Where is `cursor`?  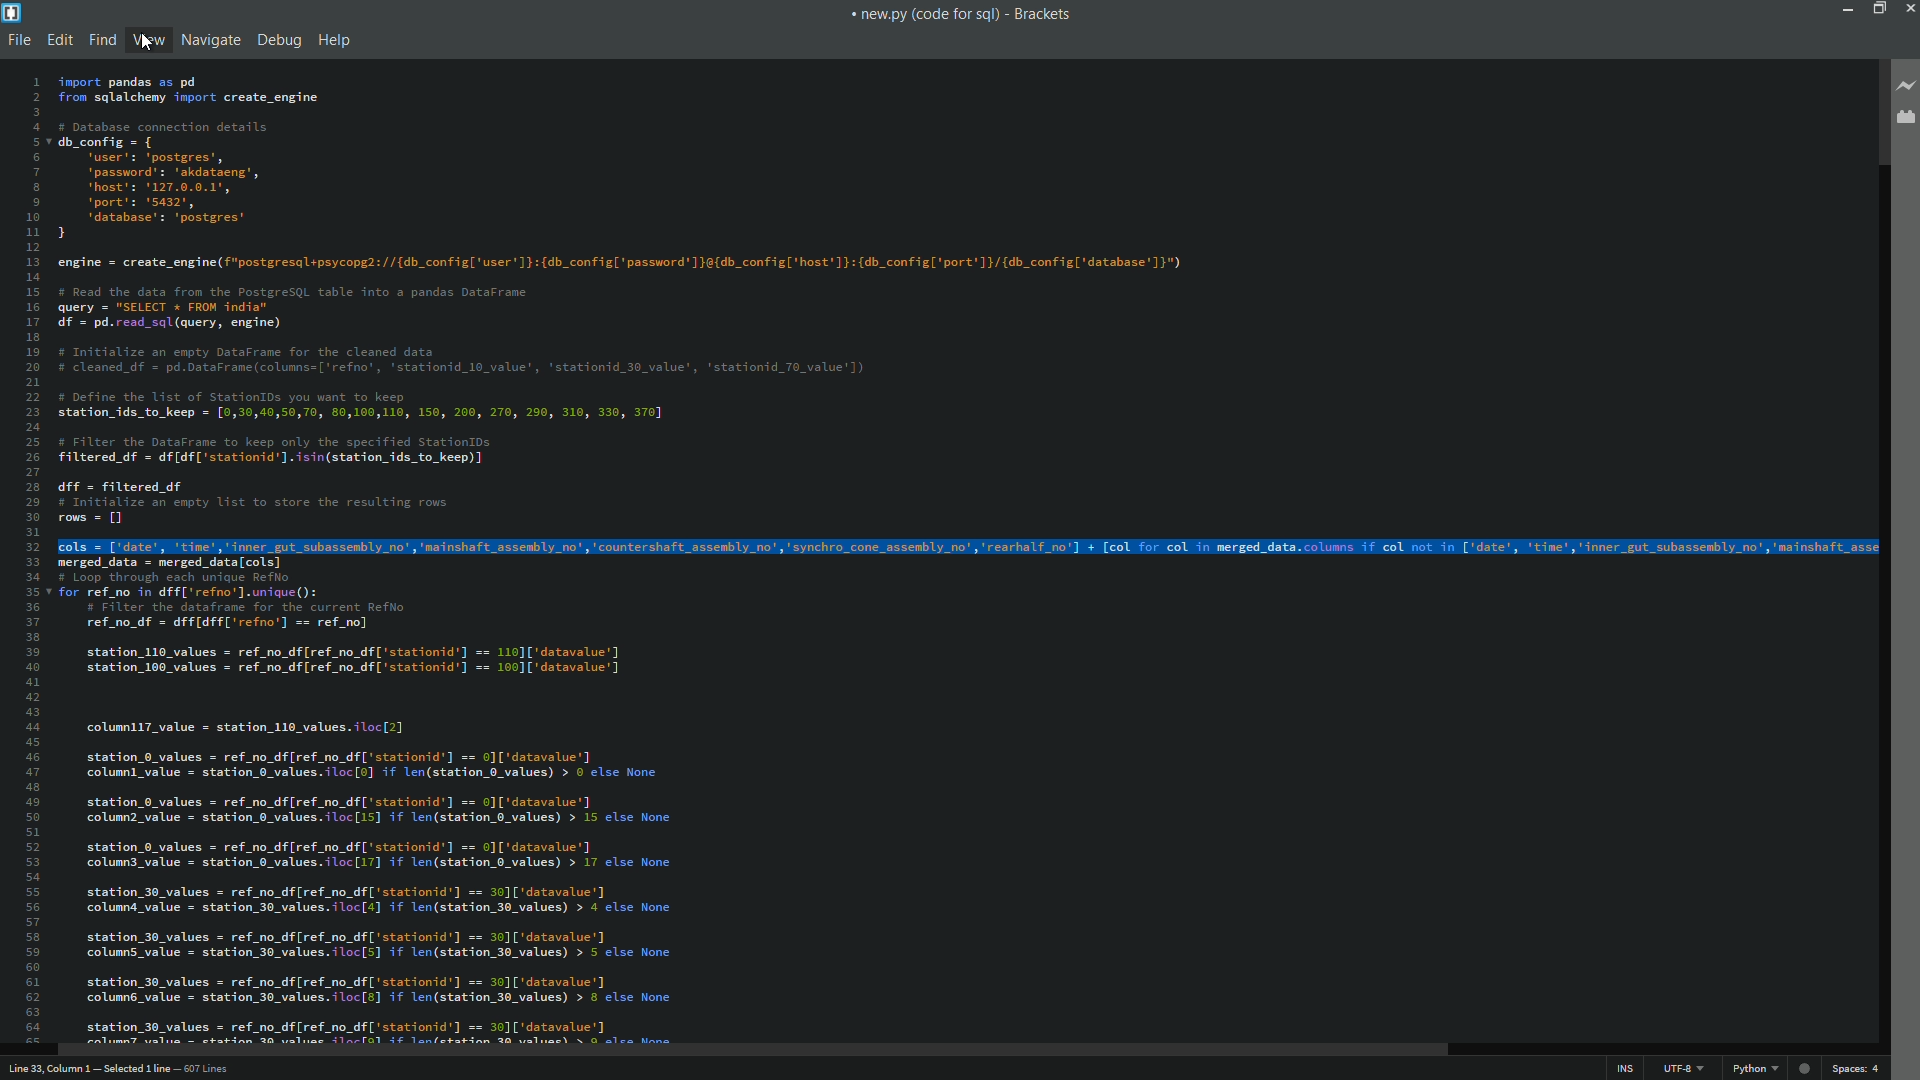 cursor is located at coordinates (146, 42).